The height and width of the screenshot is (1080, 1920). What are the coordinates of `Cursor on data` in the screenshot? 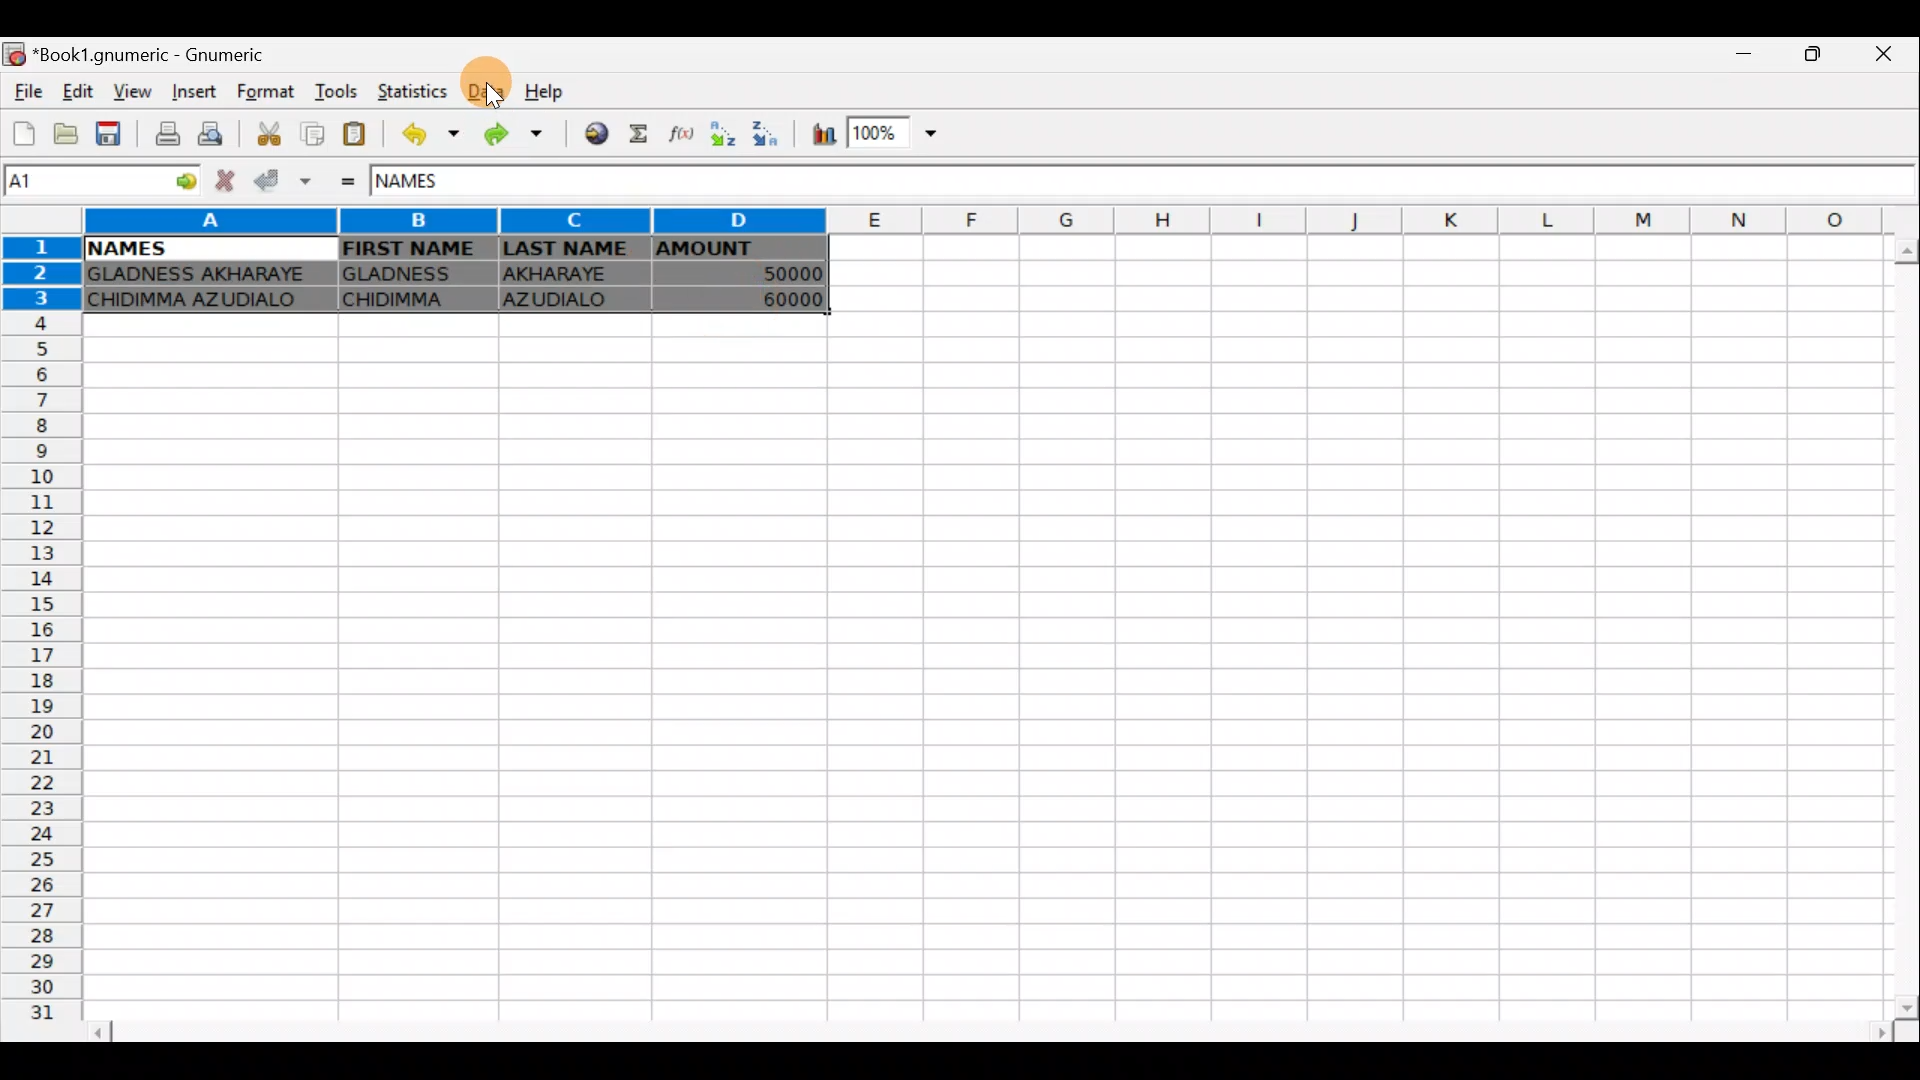 It's located at (491, 73).